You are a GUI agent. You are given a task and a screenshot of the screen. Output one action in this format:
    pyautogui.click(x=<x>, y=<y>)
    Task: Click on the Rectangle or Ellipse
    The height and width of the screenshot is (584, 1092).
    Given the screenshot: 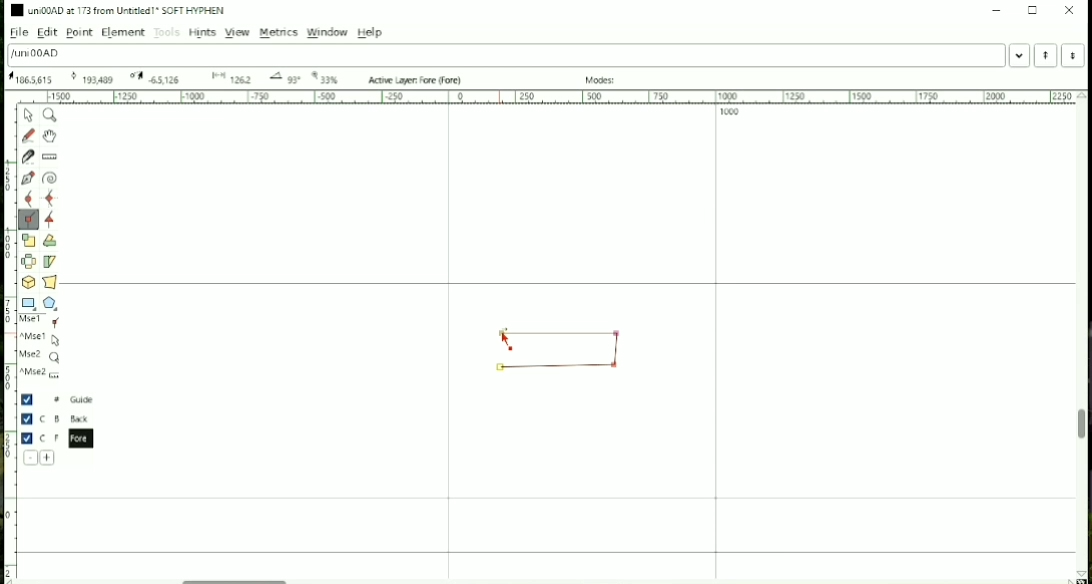 What is the action you would take?
    pyautogui.click(x=29, y=304)
    